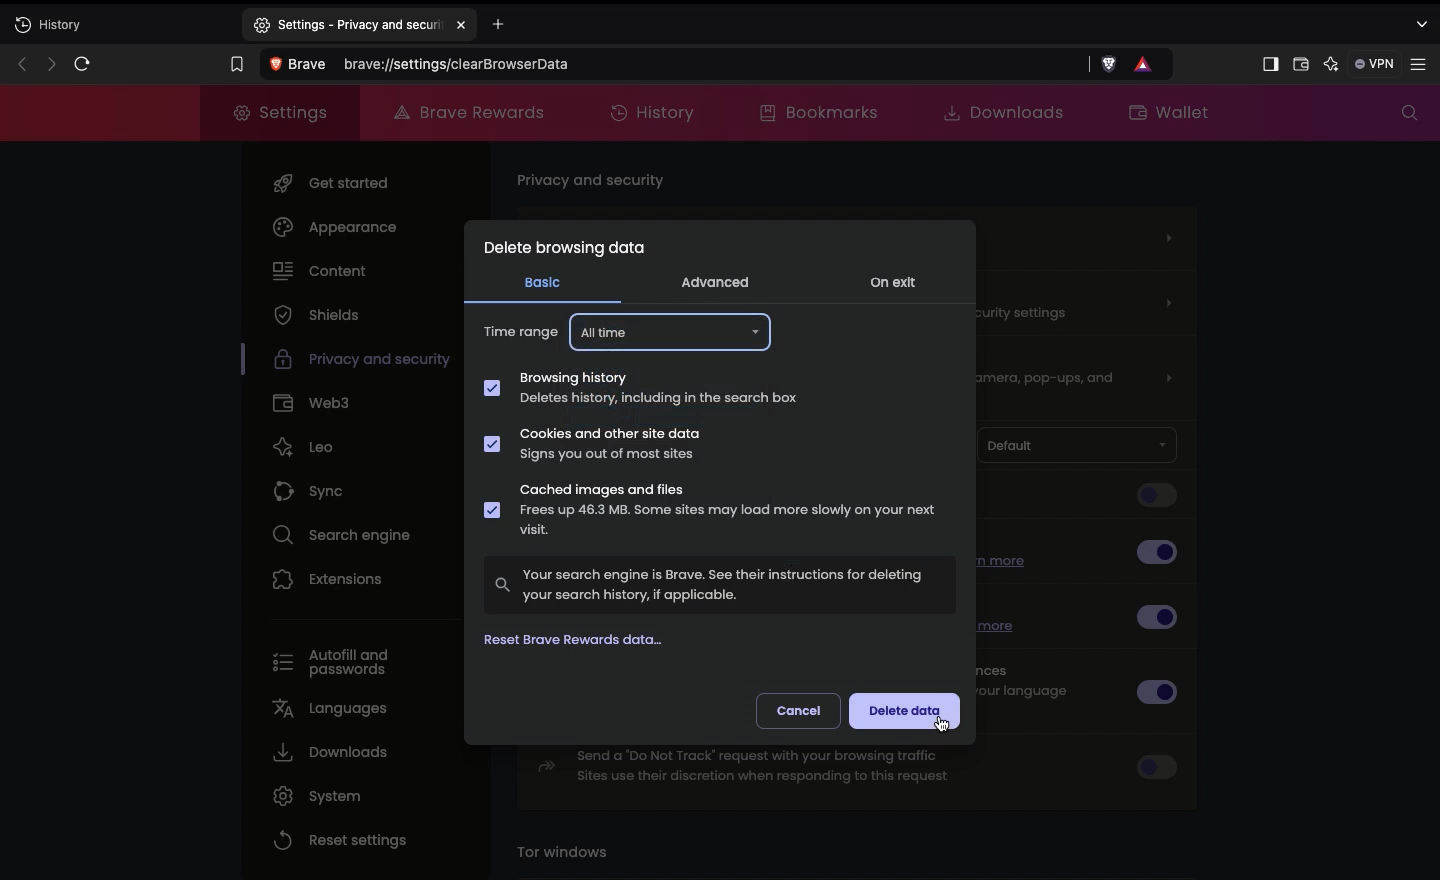 This screenshot has height=880, width=1440. I want to click on Search Brave, so click(671, 64).